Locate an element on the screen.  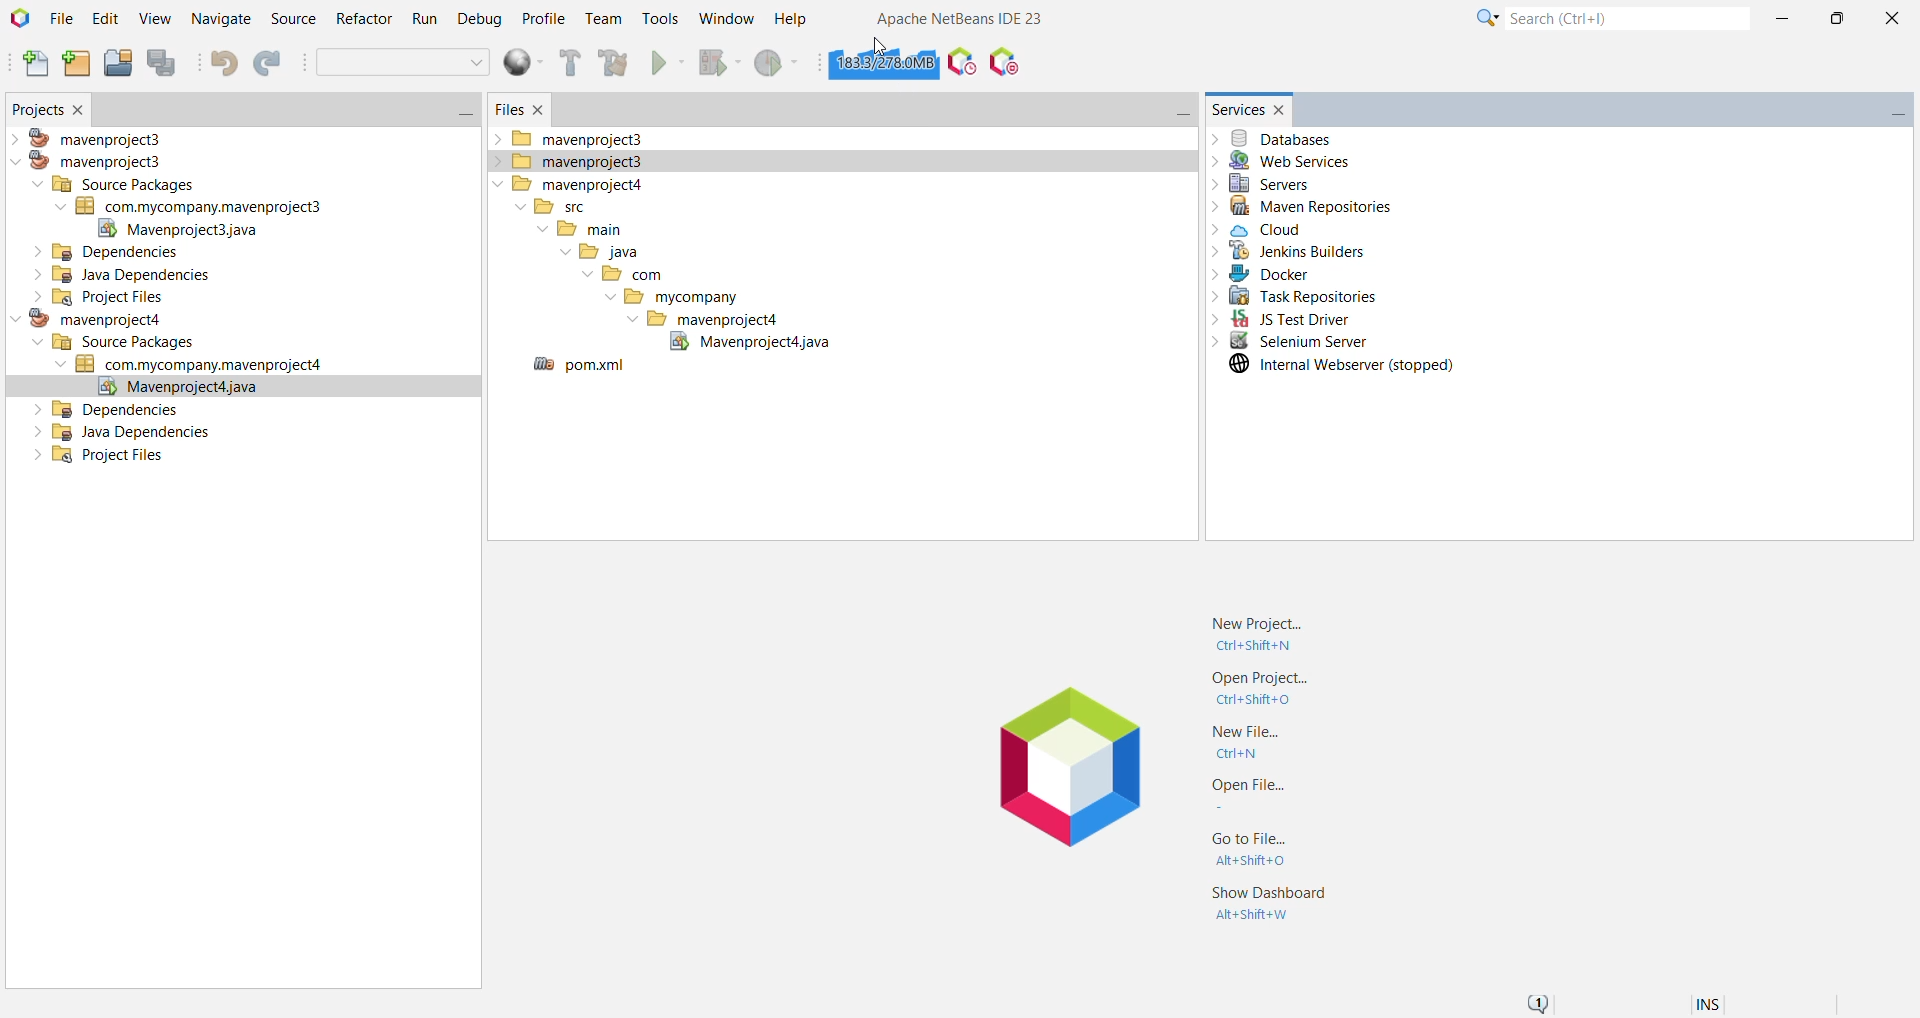
Click for Category Selection is located at coordinates (1482, 21).